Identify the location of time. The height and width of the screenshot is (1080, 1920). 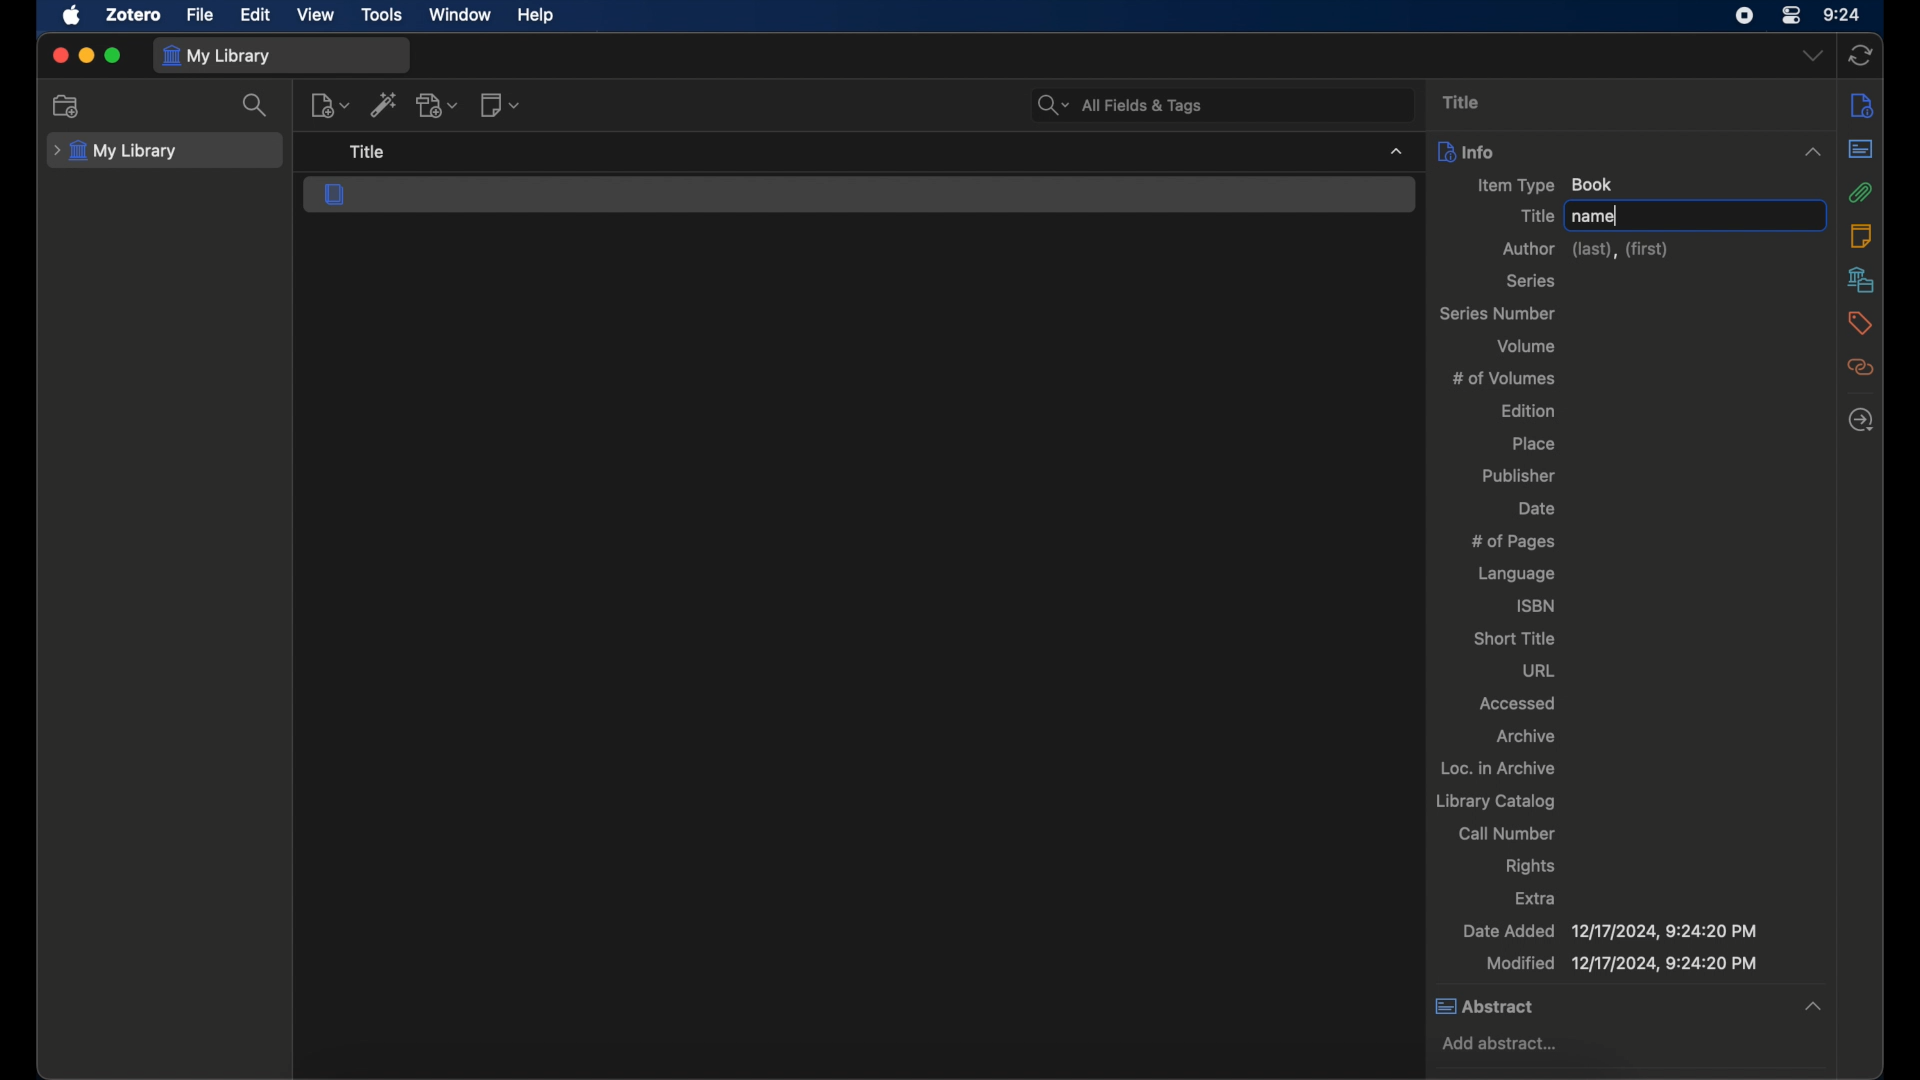
(1844, 15).